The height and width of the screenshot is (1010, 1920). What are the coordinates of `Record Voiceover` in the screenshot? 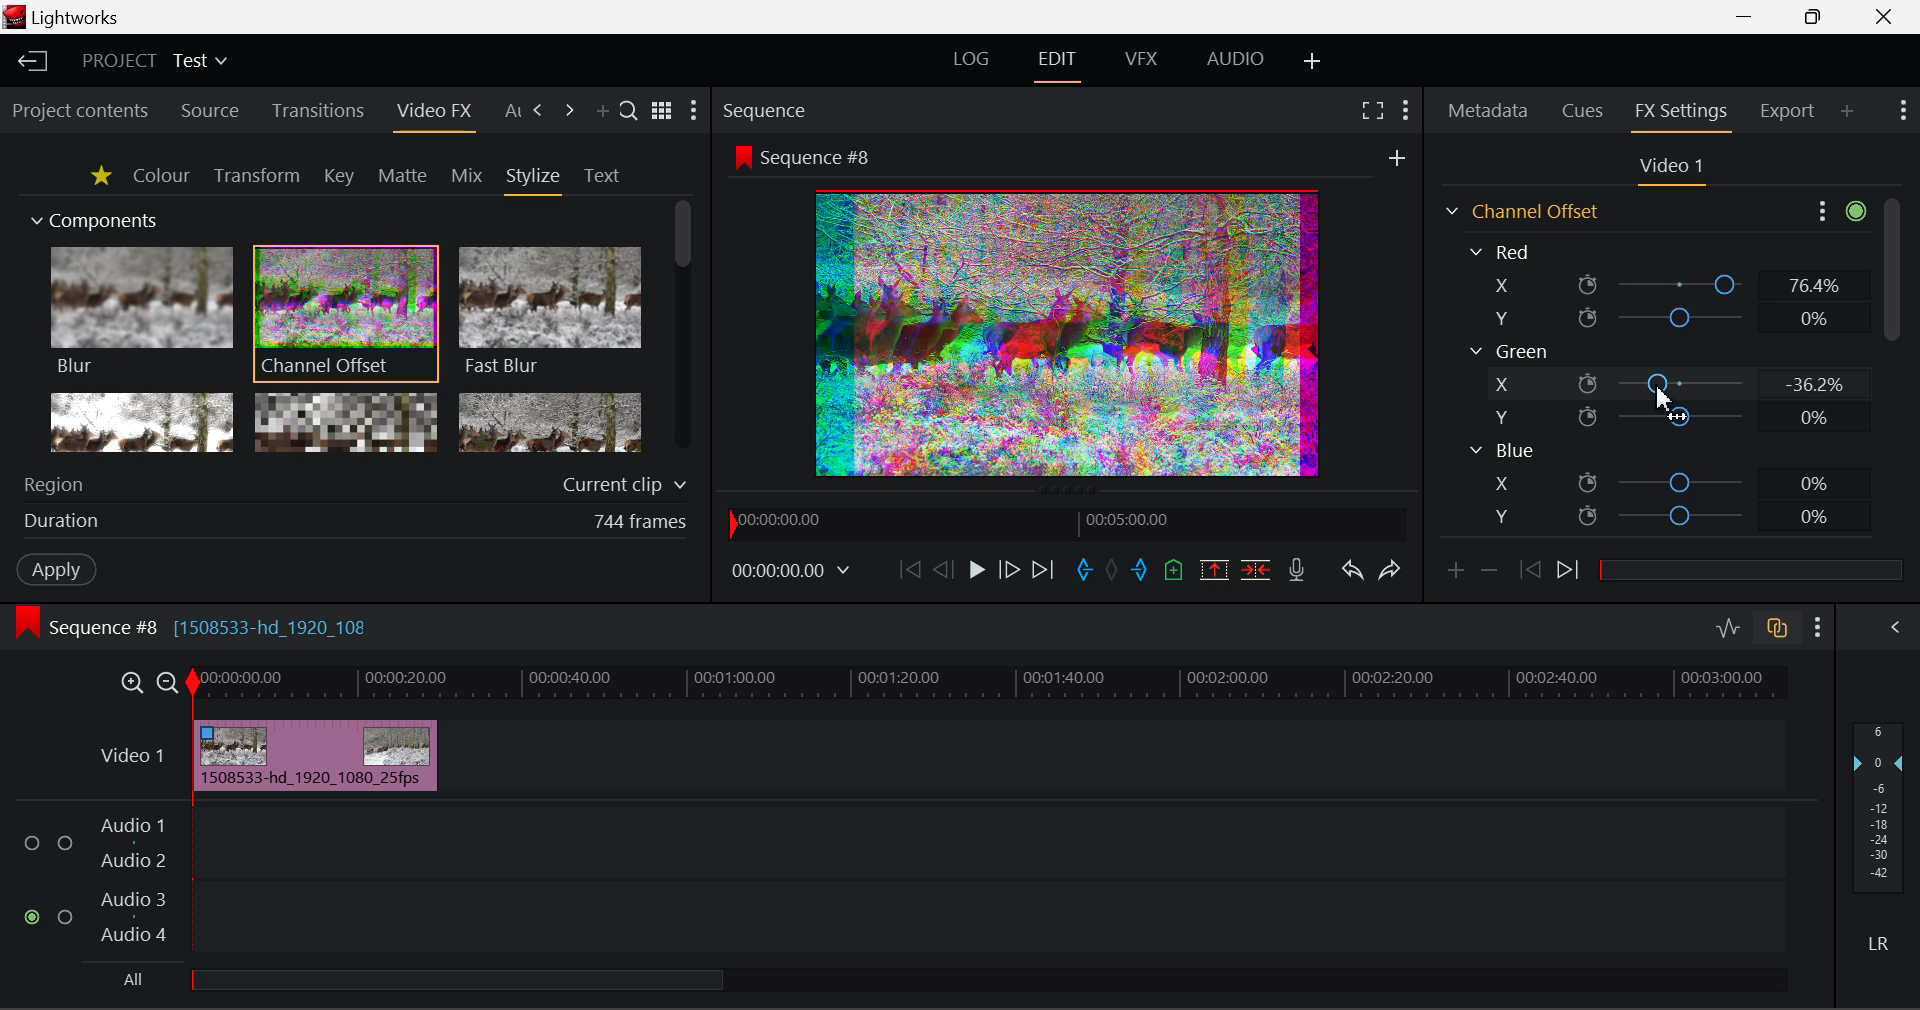 It's located at (1297, 572).